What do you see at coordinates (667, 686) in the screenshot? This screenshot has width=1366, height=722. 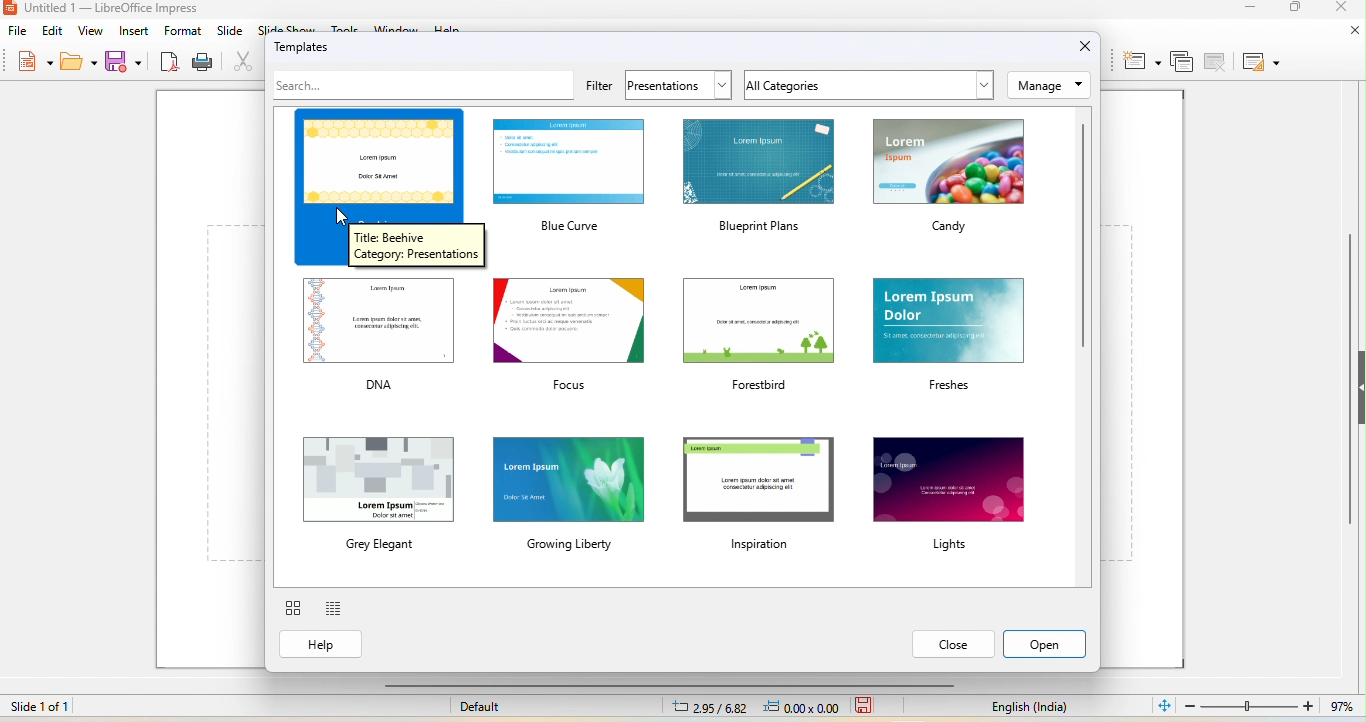 I see `horizontal scroll bar` at bounding box center [667, 686].